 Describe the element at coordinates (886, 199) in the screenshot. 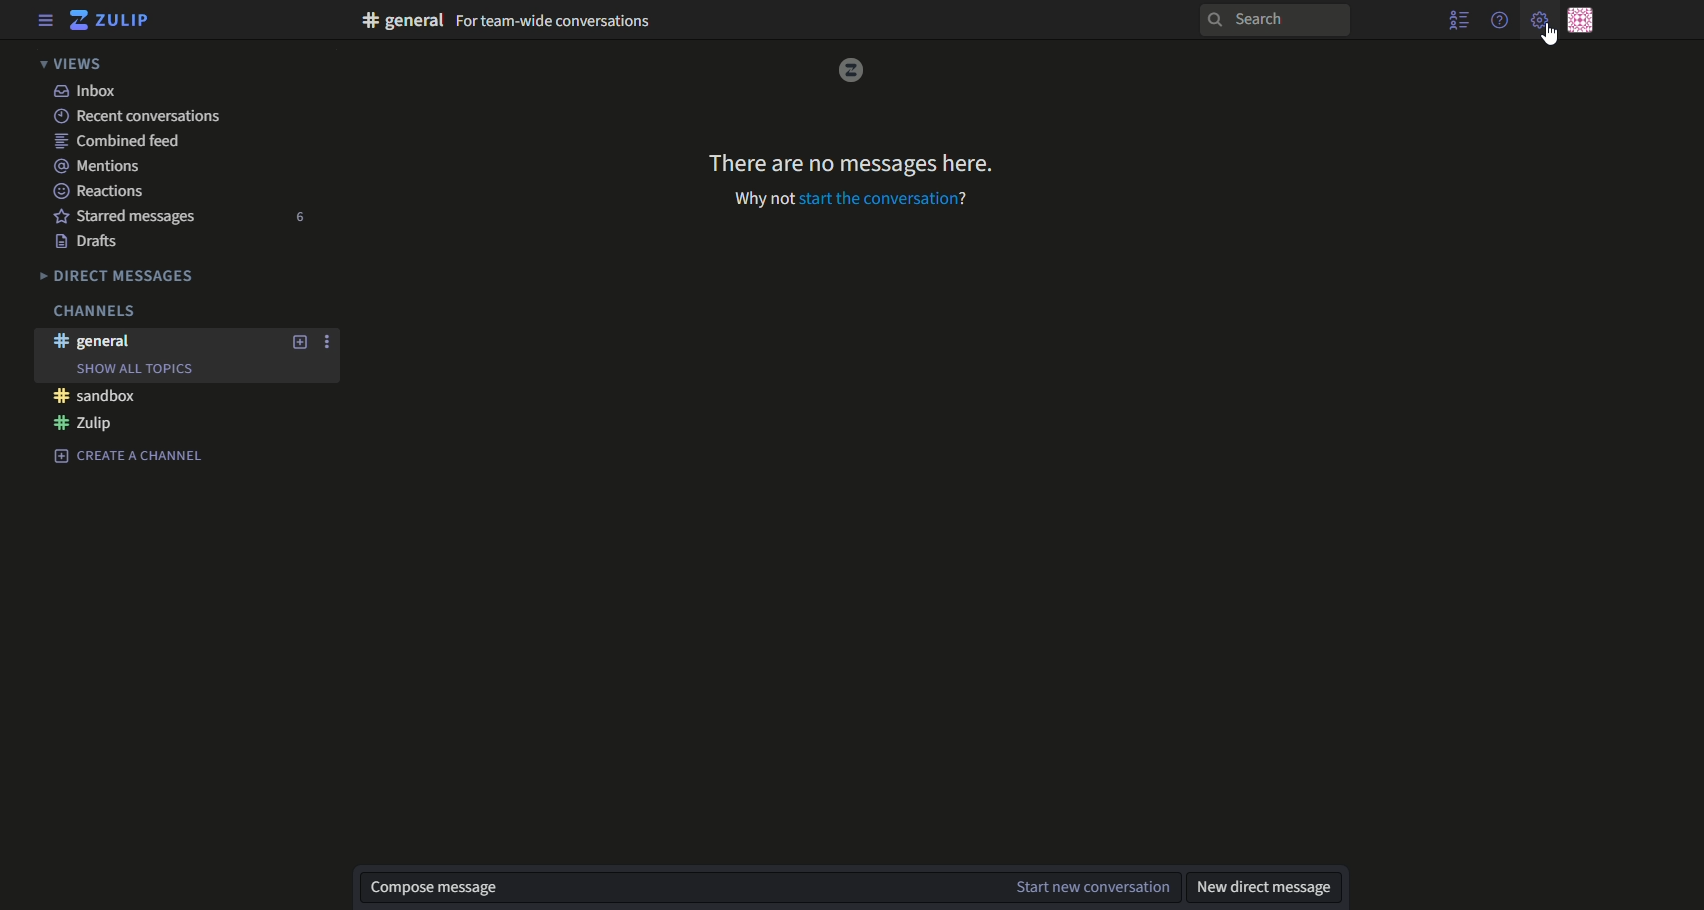

I see `start the conversation?` at that location.